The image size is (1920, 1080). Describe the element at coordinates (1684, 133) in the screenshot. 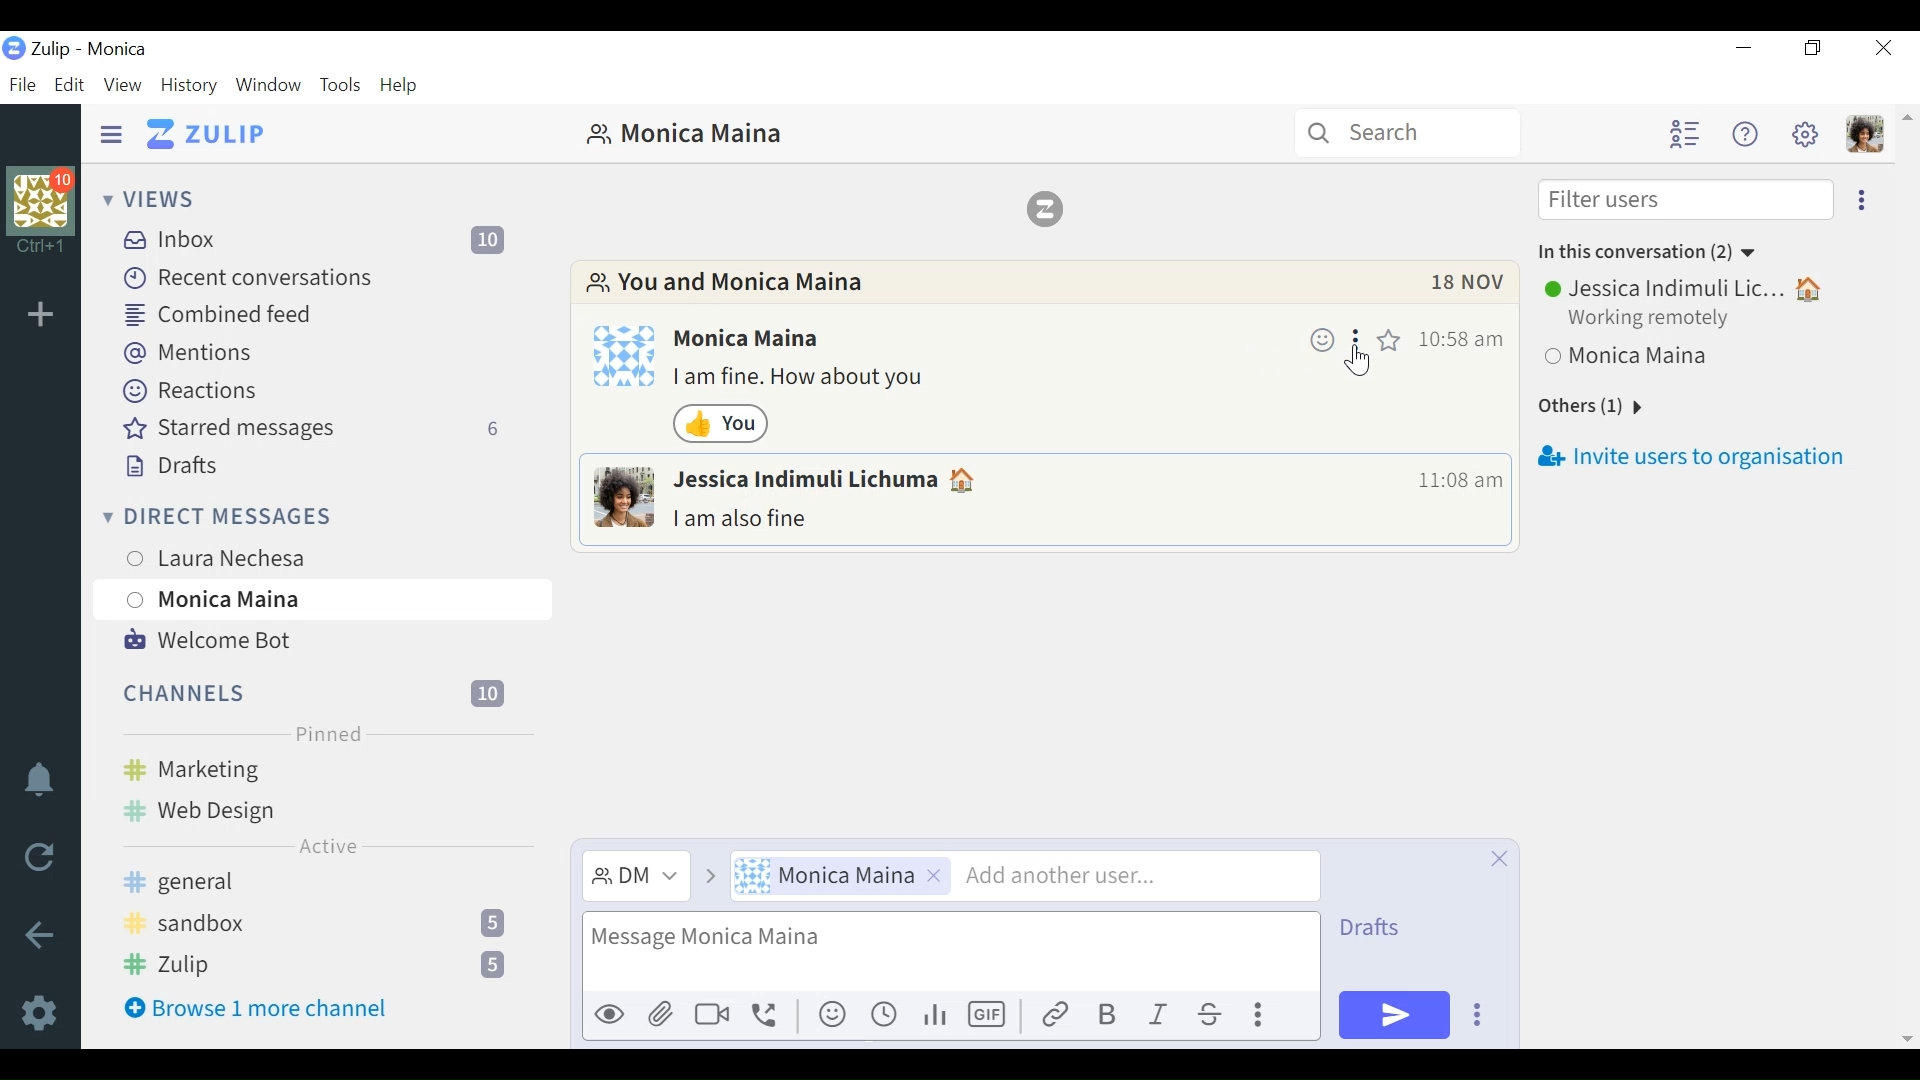

I see `Hide user list` at that location.